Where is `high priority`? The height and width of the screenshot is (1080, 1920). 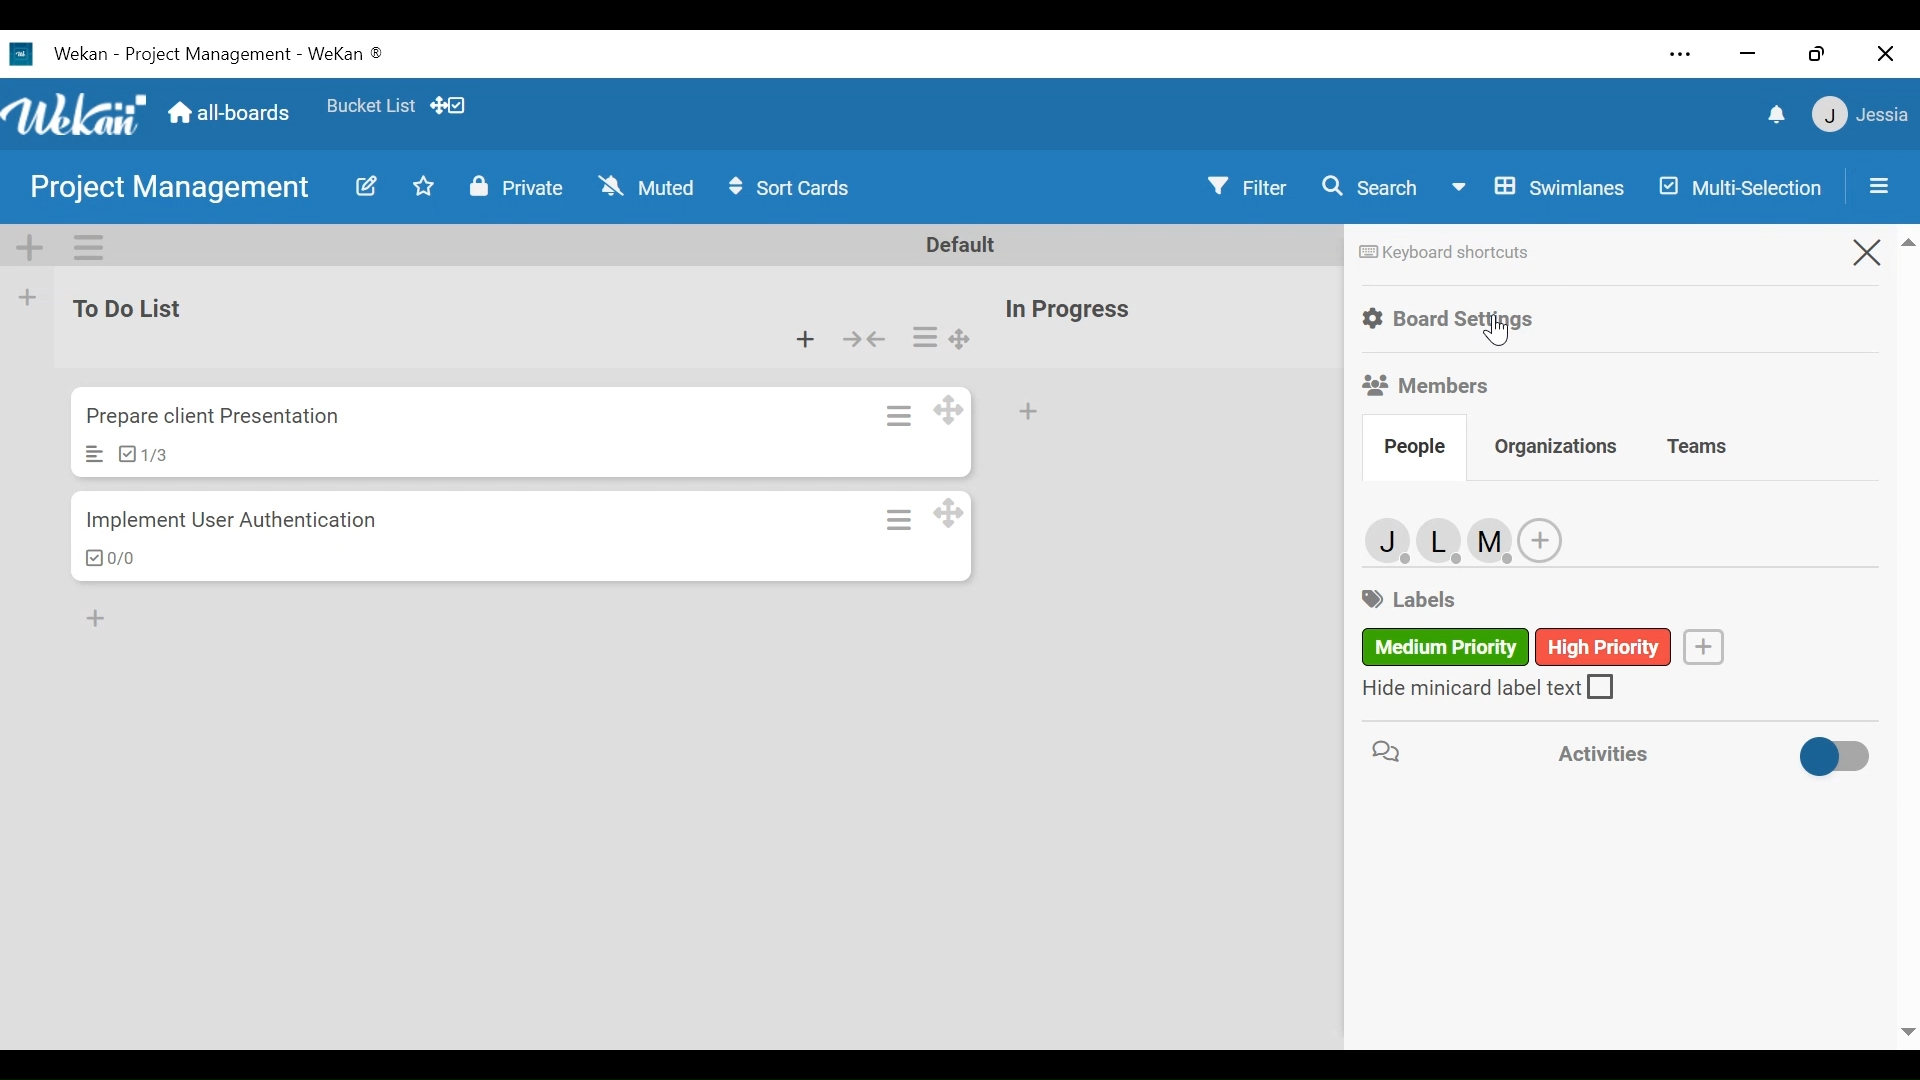
high priority is located at coordinates (1605, 646).